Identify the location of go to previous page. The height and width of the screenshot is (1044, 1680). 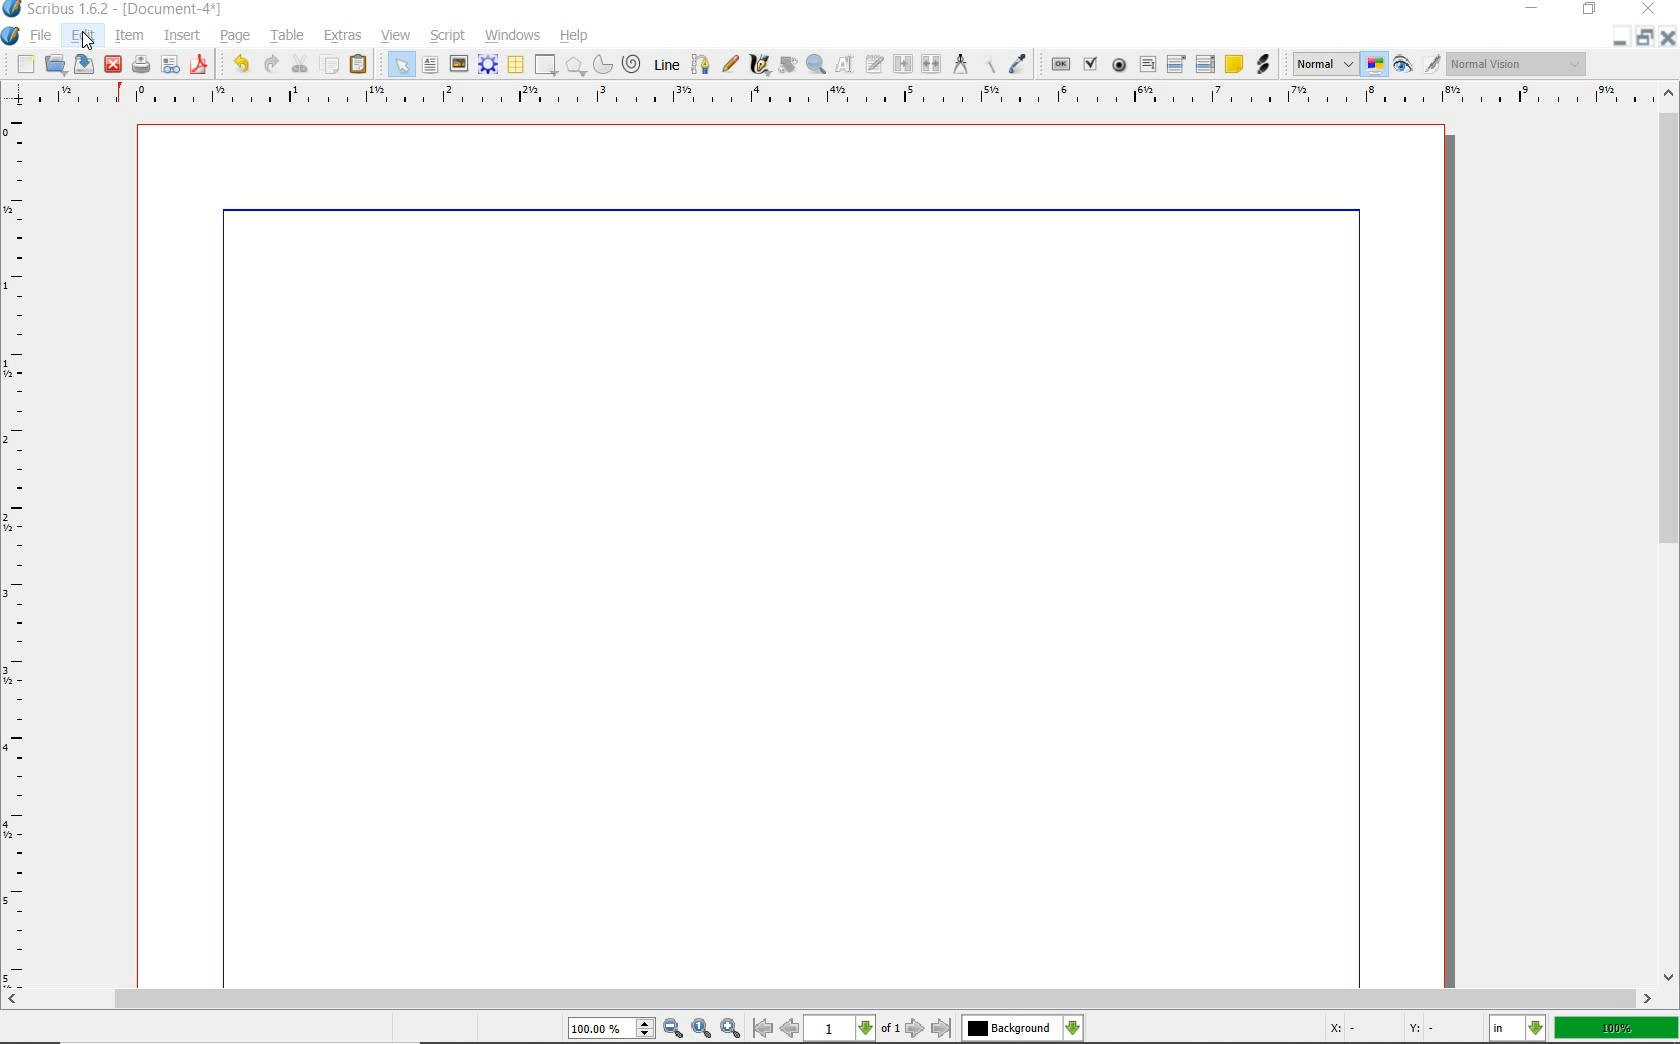
(792, 1029).